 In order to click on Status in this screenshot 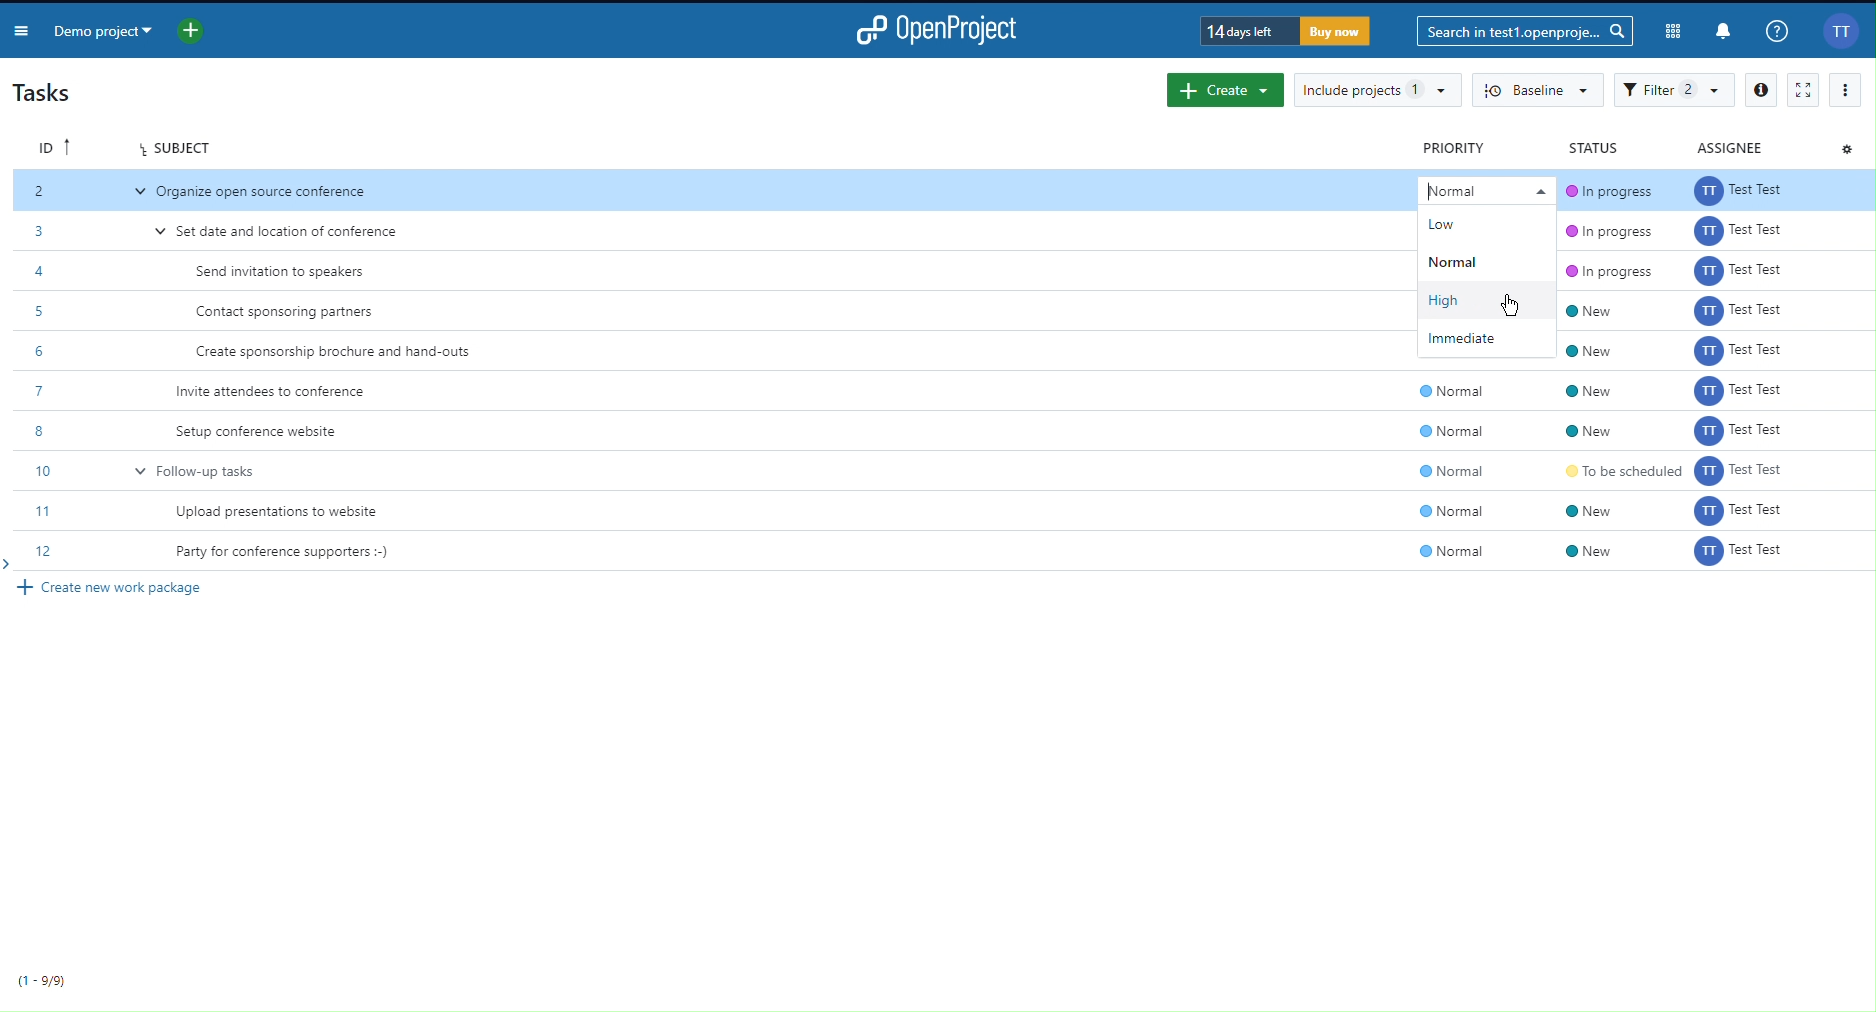, I will do `click(1592, 146)`.